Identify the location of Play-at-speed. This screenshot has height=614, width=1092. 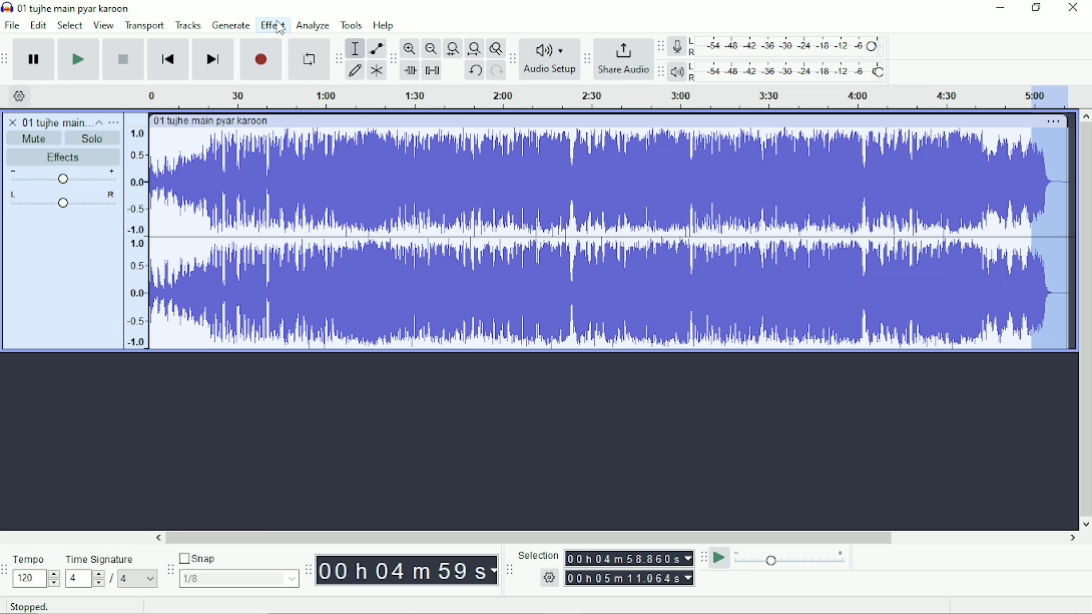
(721, 558).